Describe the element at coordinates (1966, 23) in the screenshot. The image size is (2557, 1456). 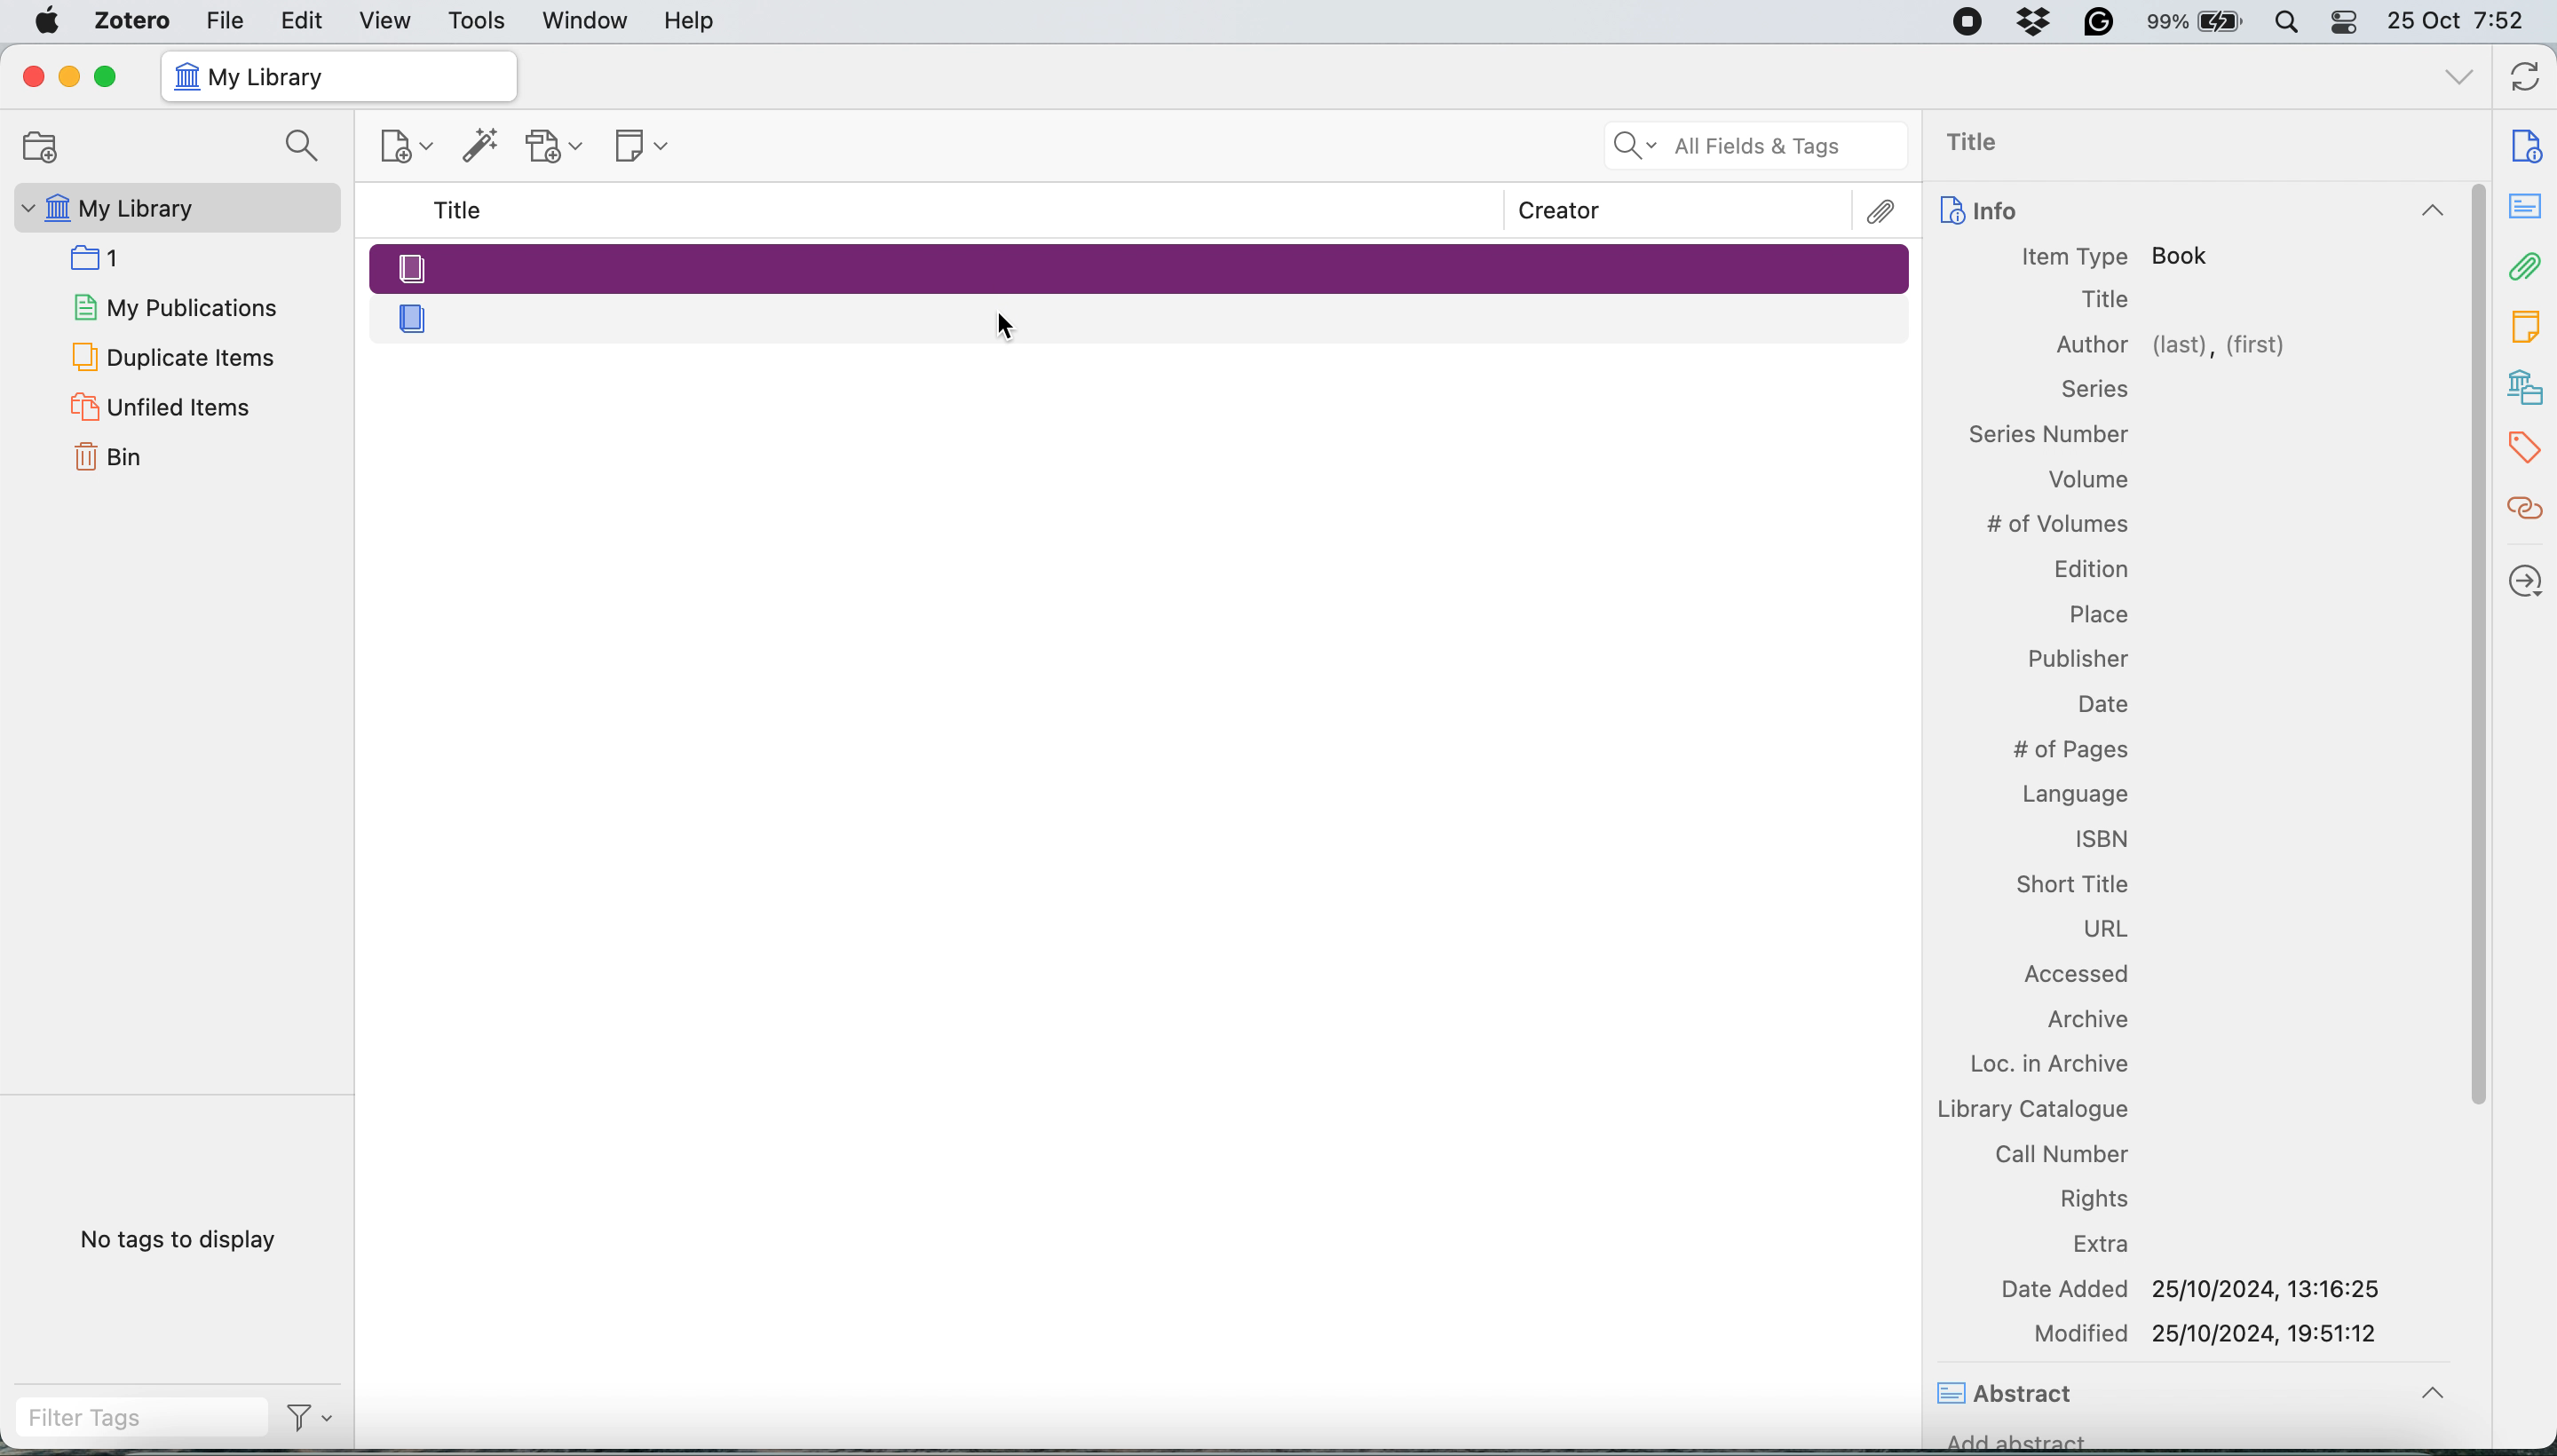
I see `Screen recording` at that location.